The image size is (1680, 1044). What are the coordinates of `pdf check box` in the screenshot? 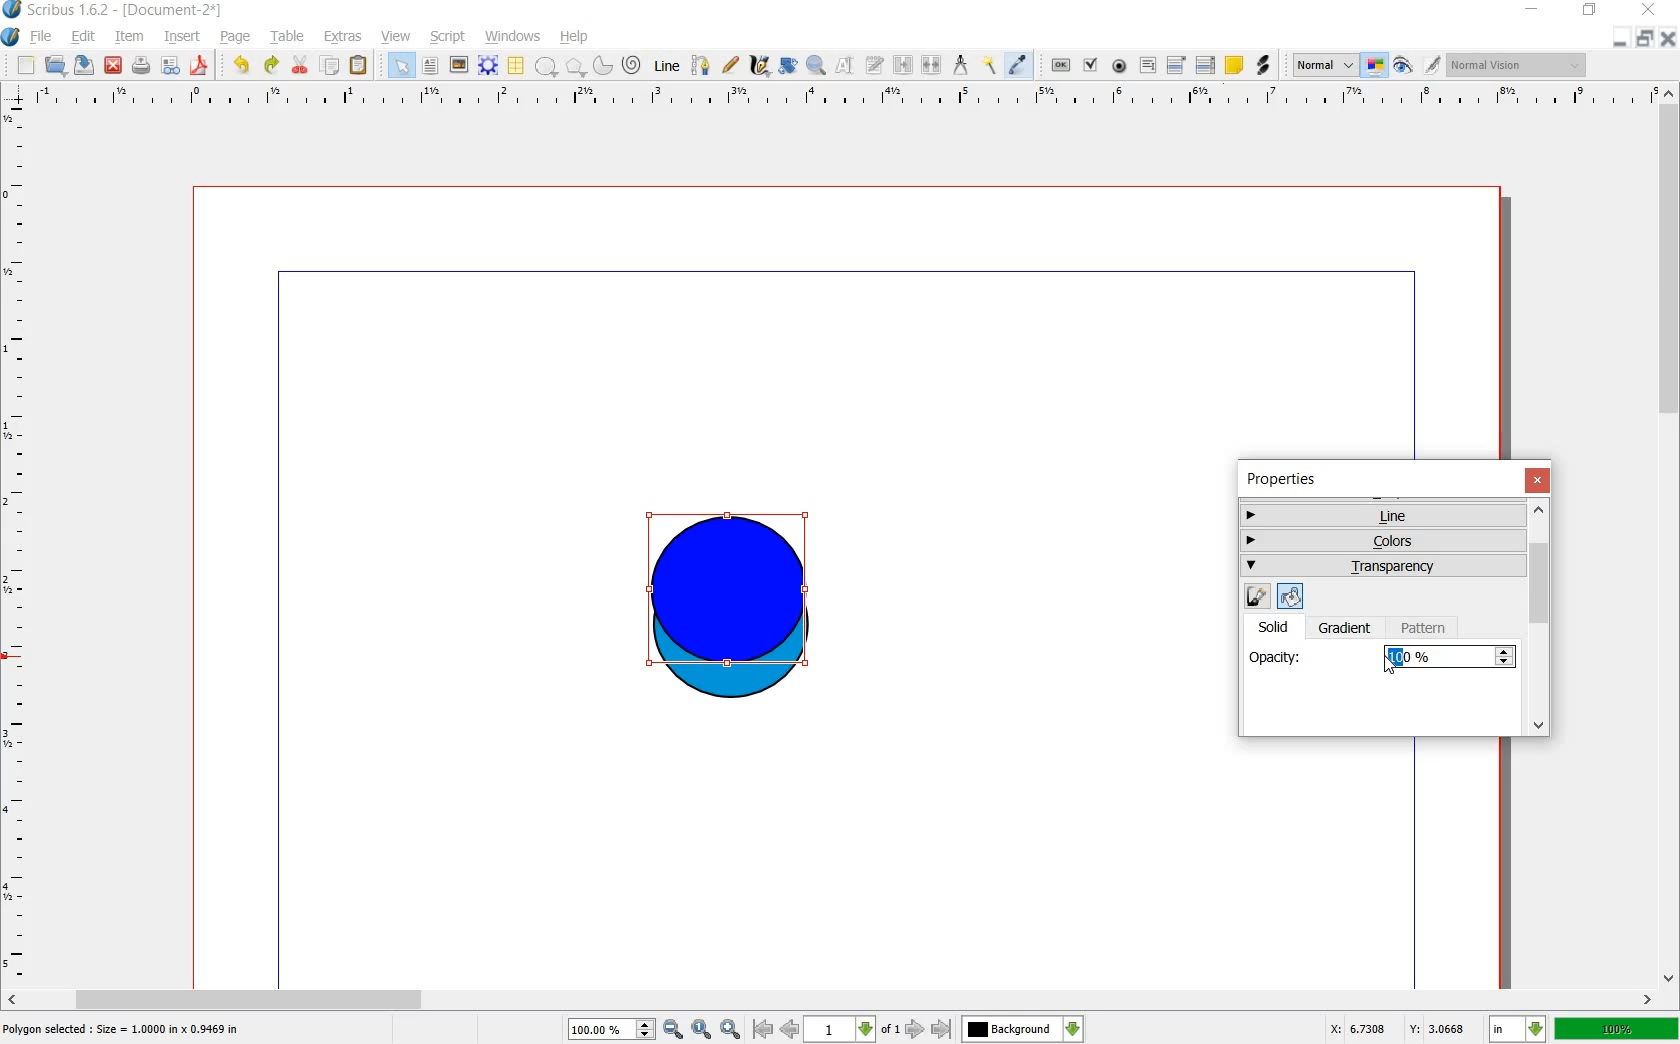 It's located at (1089, 66).